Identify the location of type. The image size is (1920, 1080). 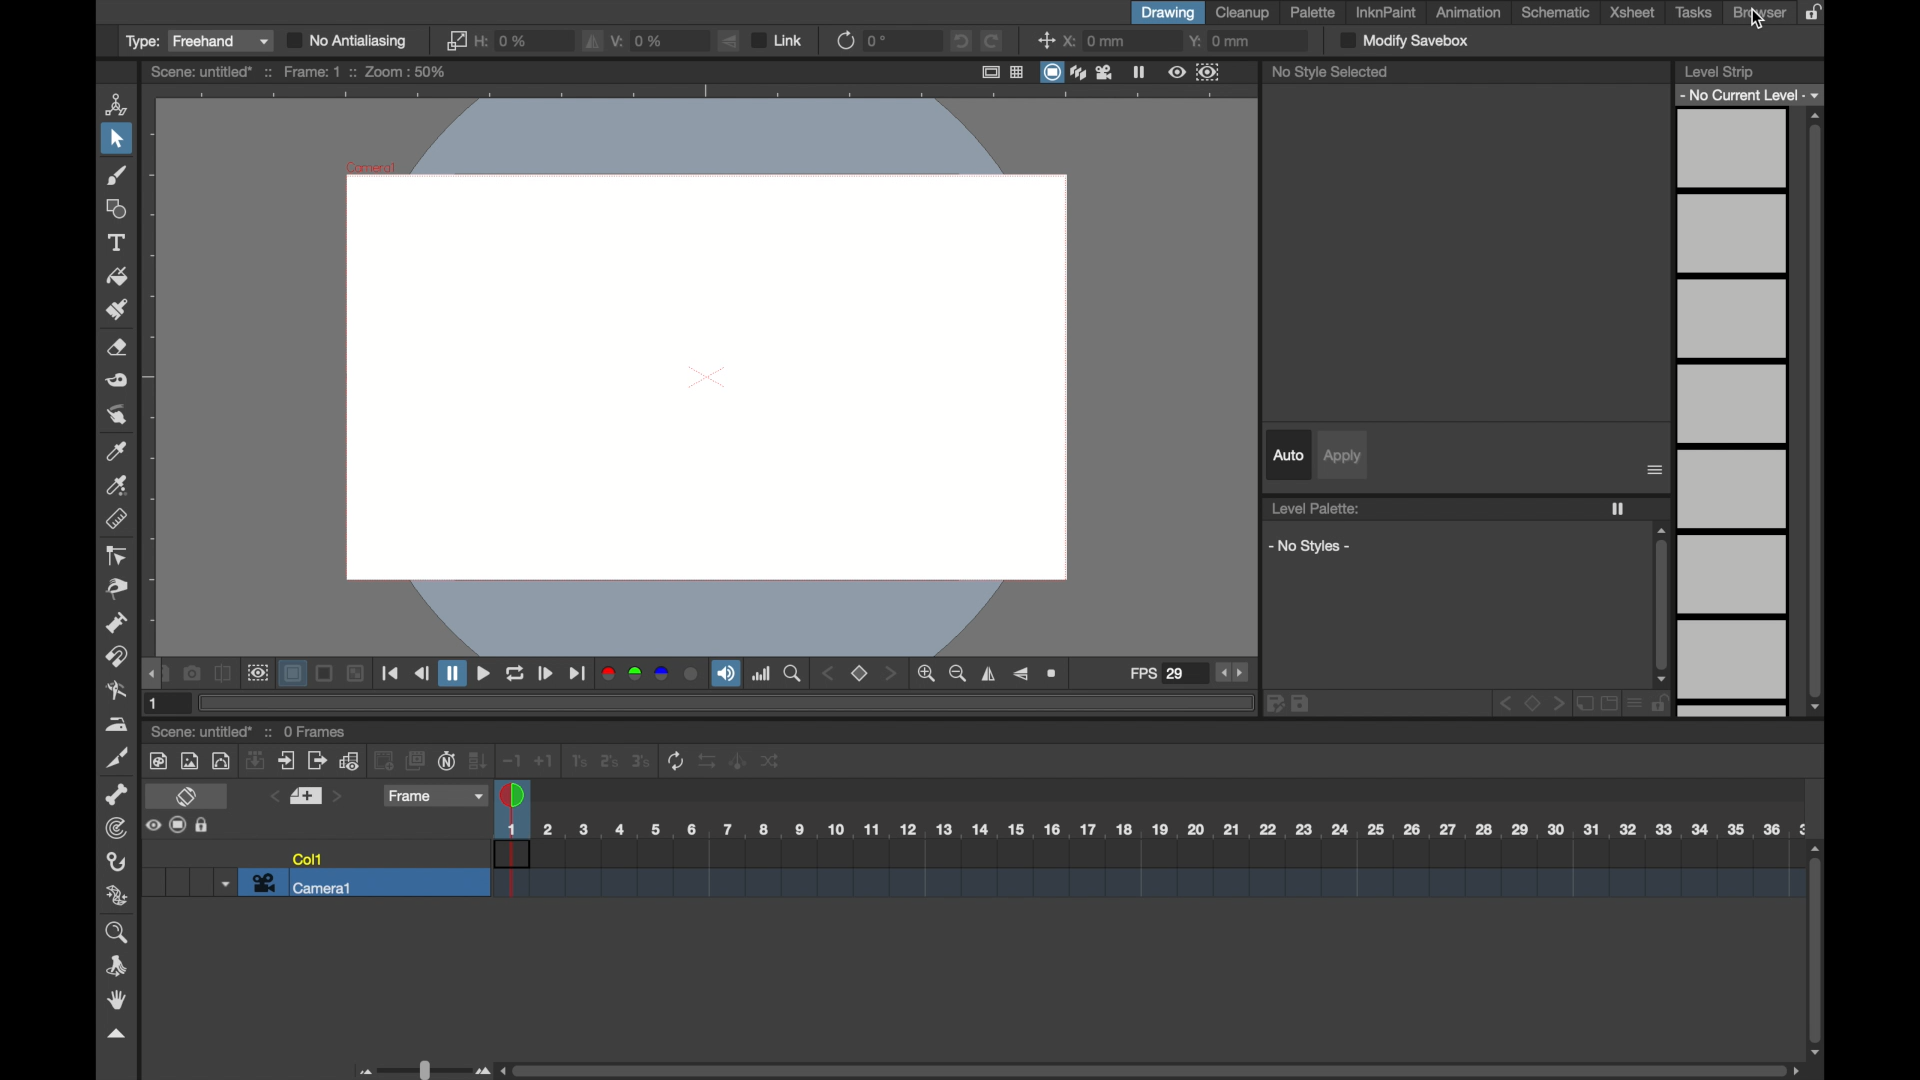
(143, 41).